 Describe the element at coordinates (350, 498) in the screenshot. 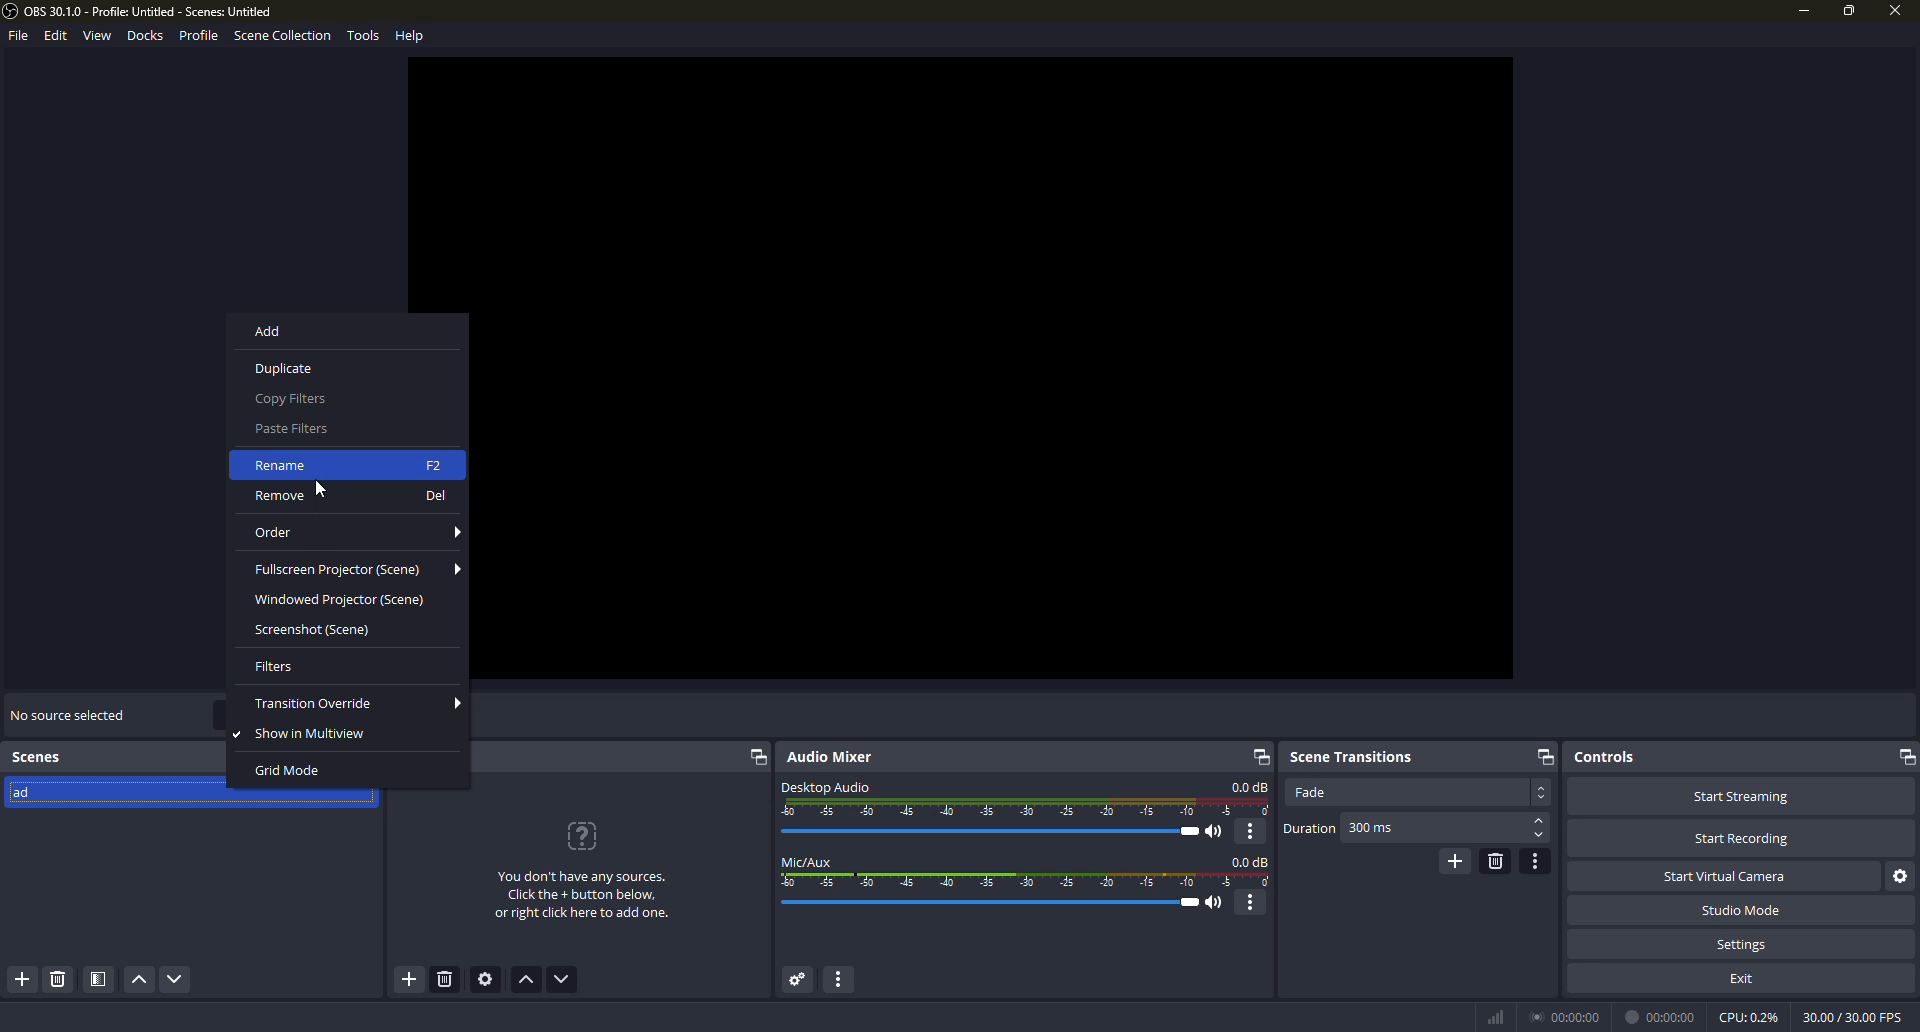

I see `Remove Del` at that location.